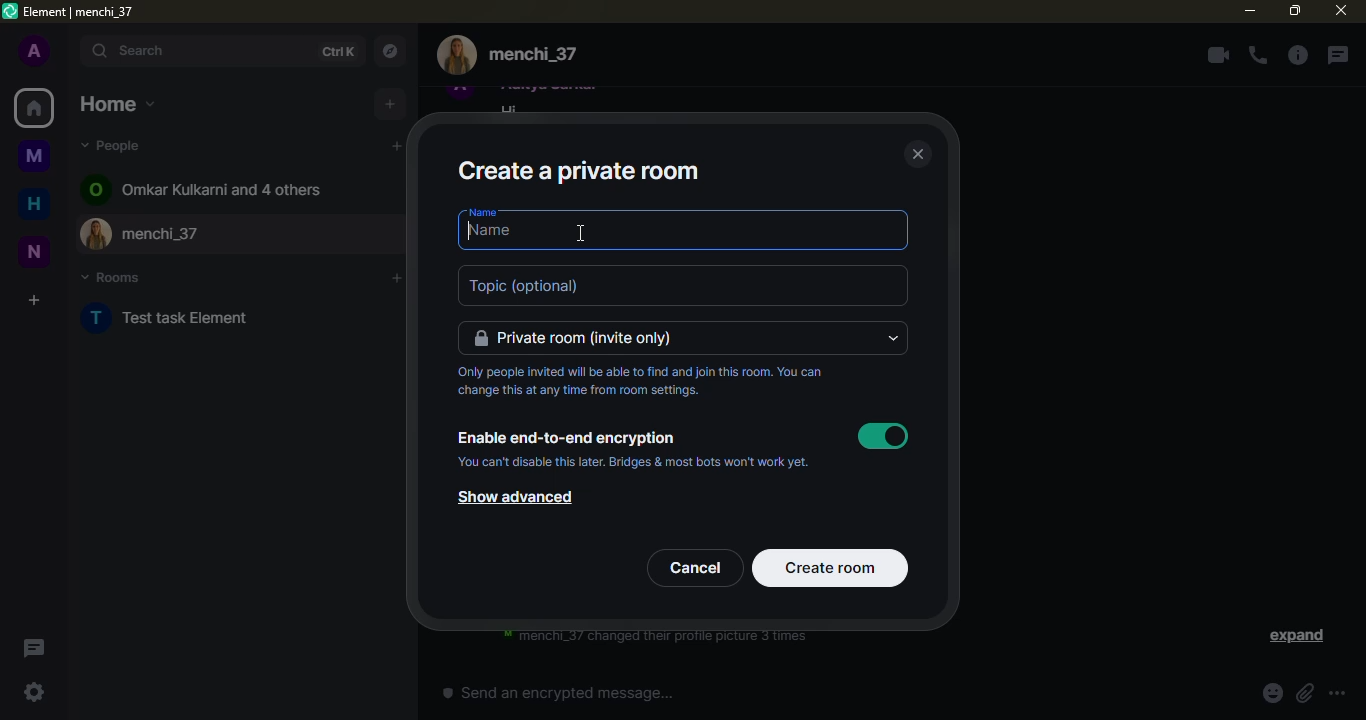 Image resolution: width=1366 pixels, height=720 pixels. I want to click on Input space for topic (optional), so click(683, 285).